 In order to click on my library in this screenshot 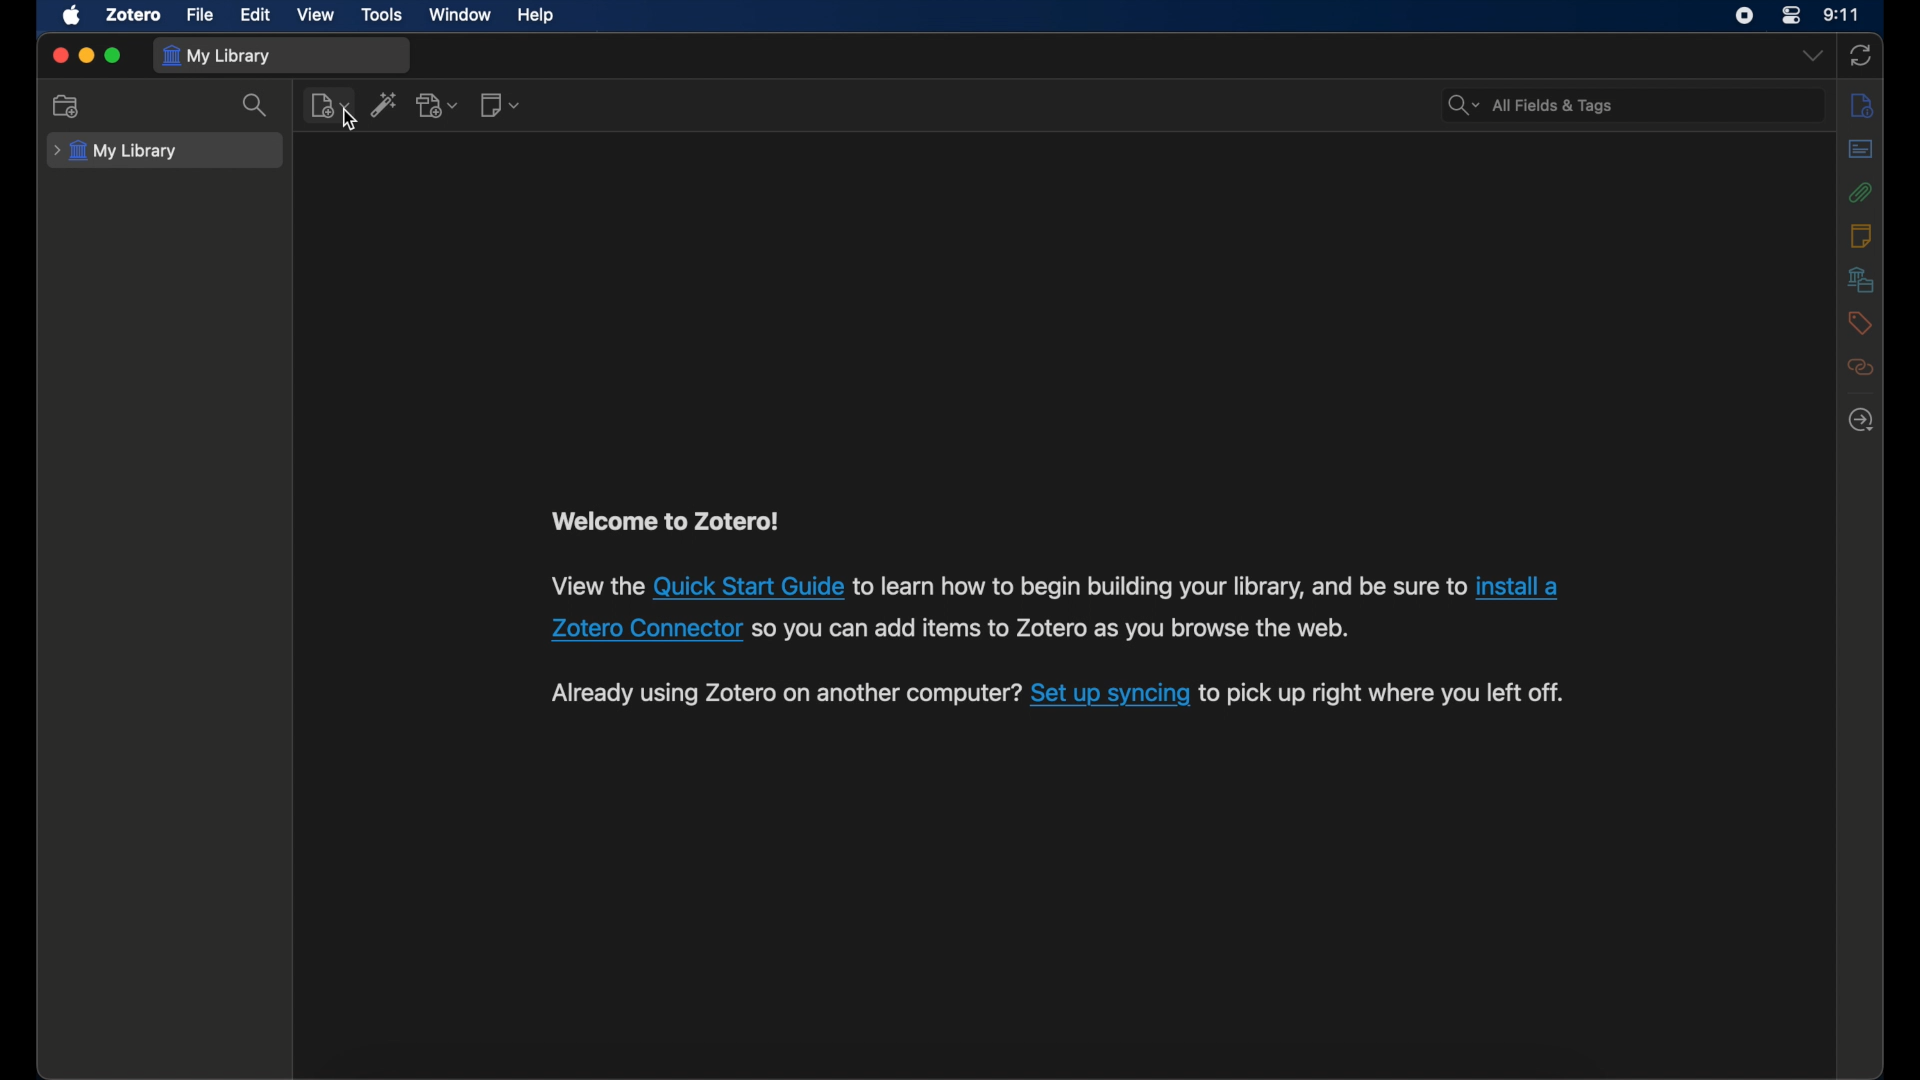, I will do `click(119, 151)`.